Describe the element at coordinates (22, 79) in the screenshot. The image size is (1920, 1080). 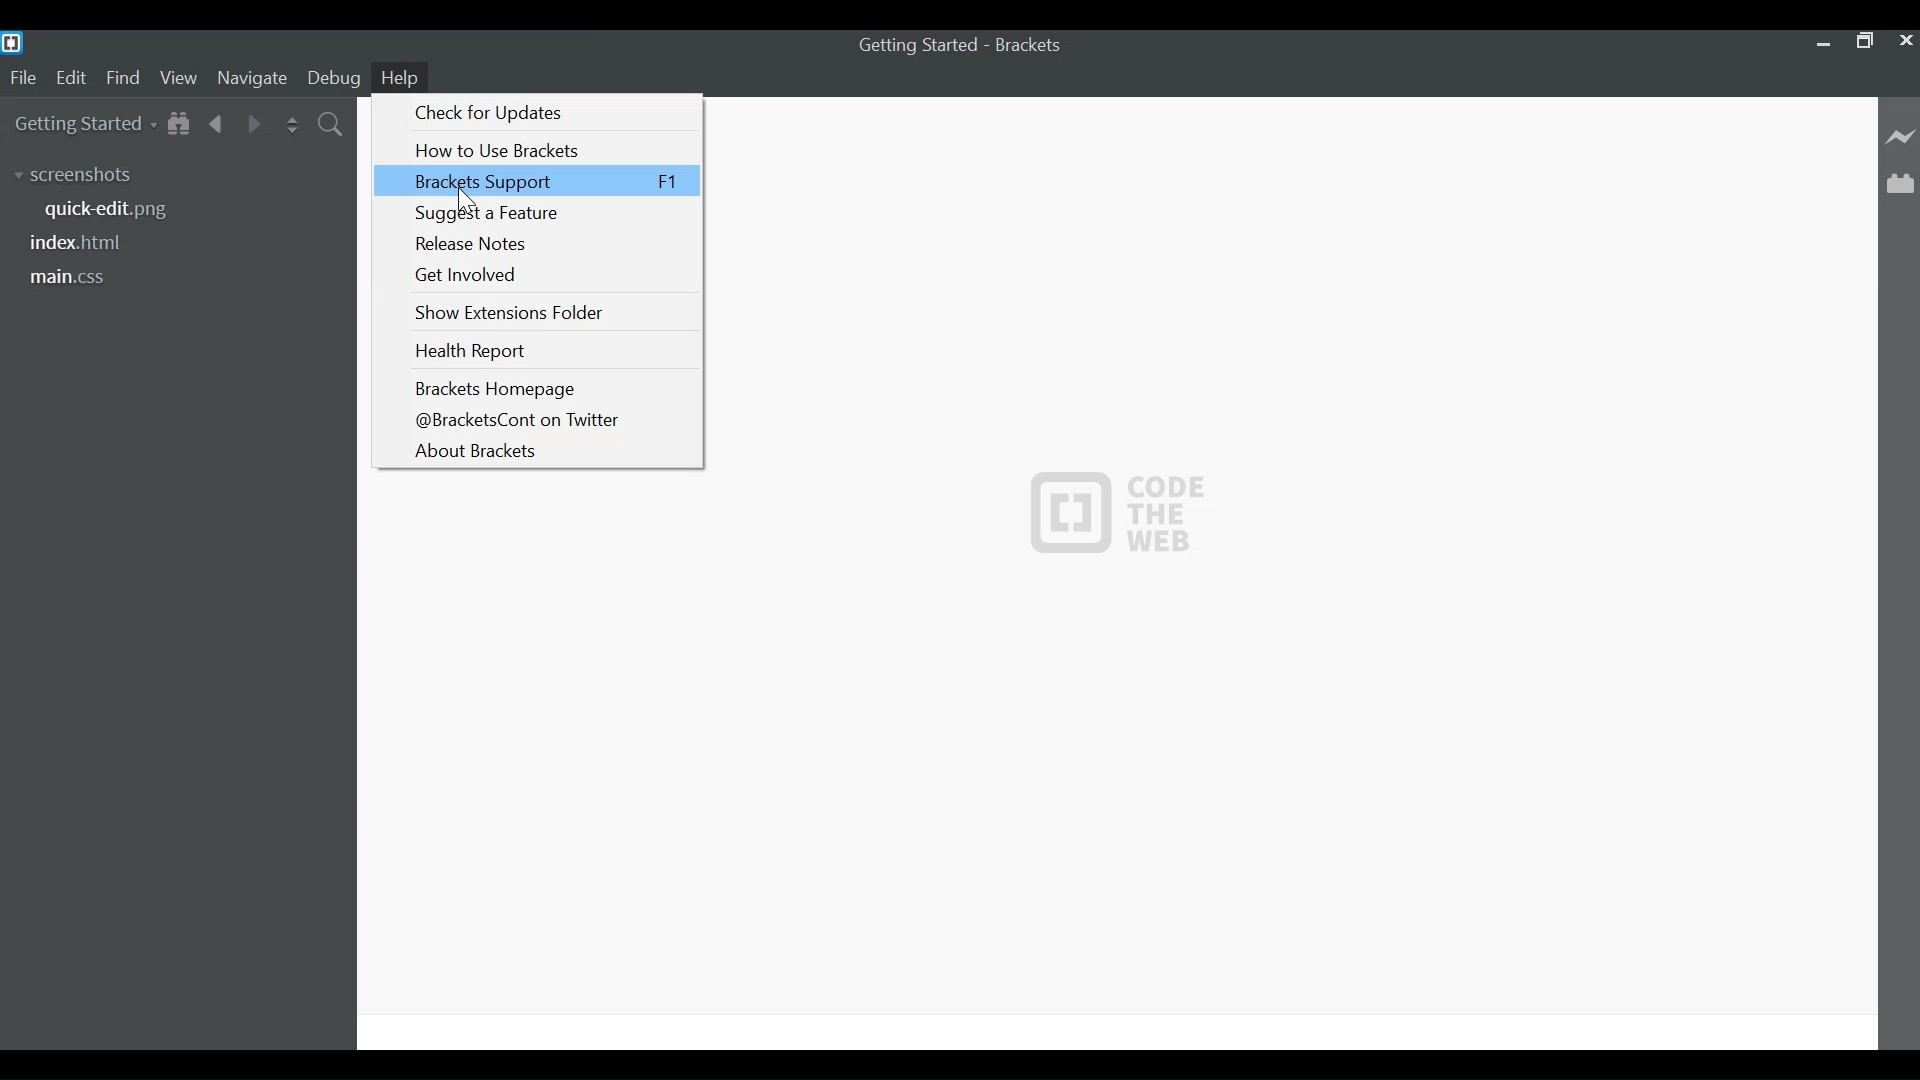
I see `File` at that location.